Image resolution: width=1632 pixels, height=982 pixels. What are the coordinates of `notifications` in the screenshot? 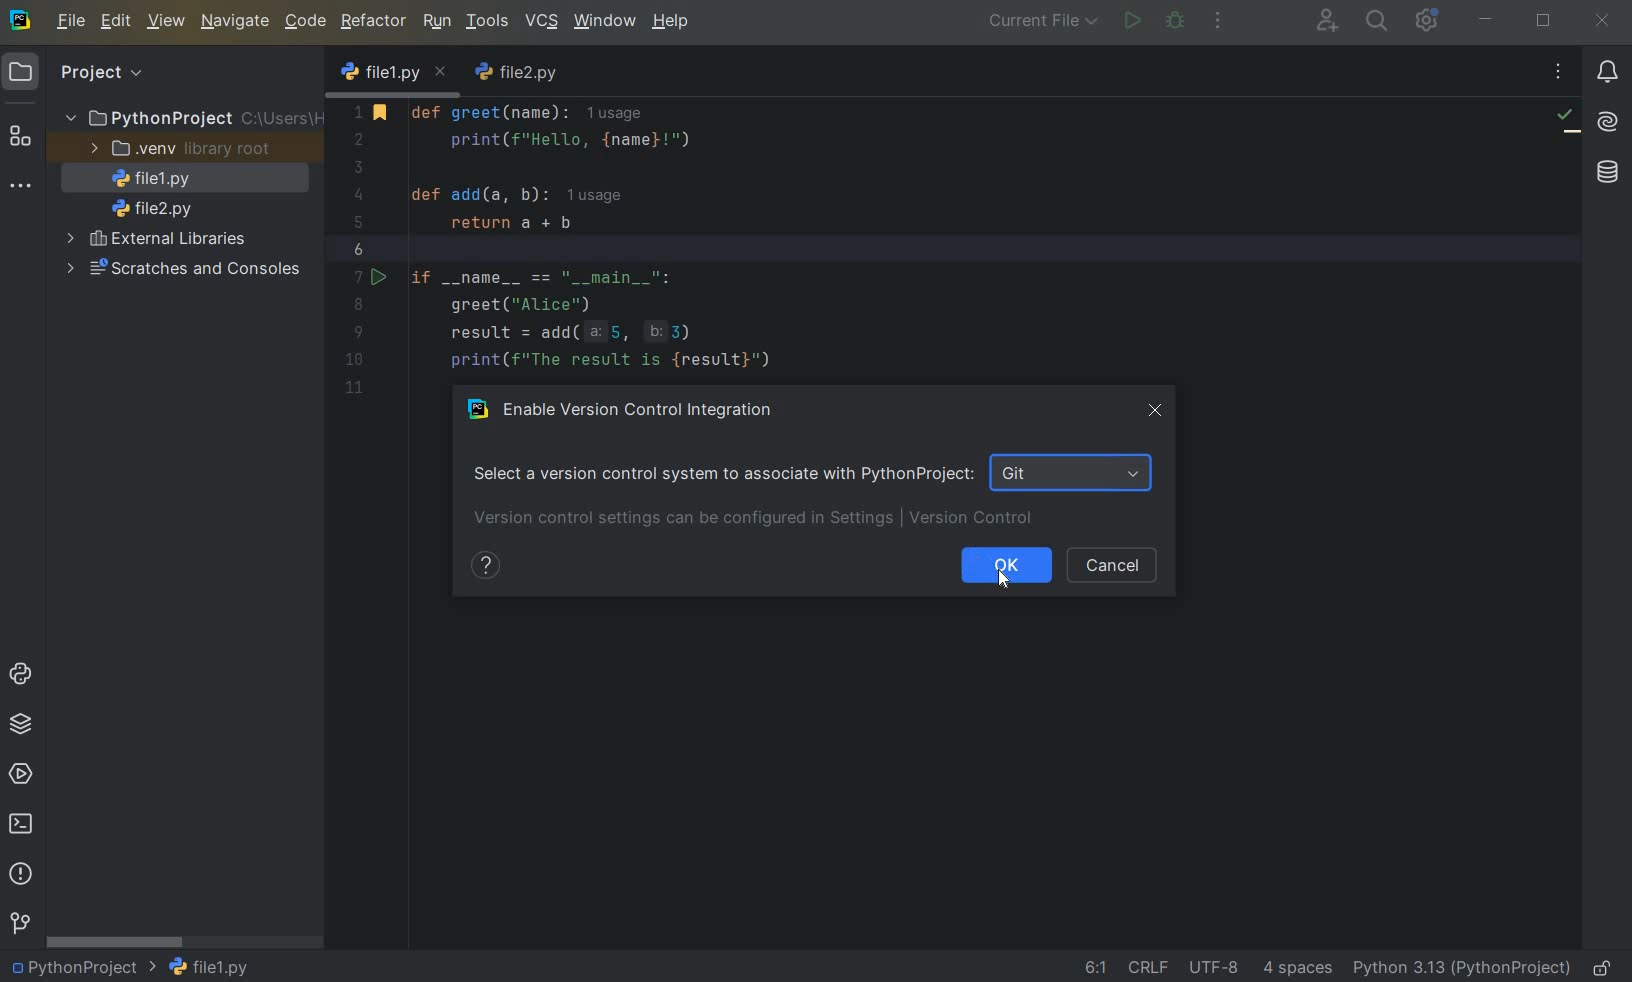 It's located at (1609, 72).